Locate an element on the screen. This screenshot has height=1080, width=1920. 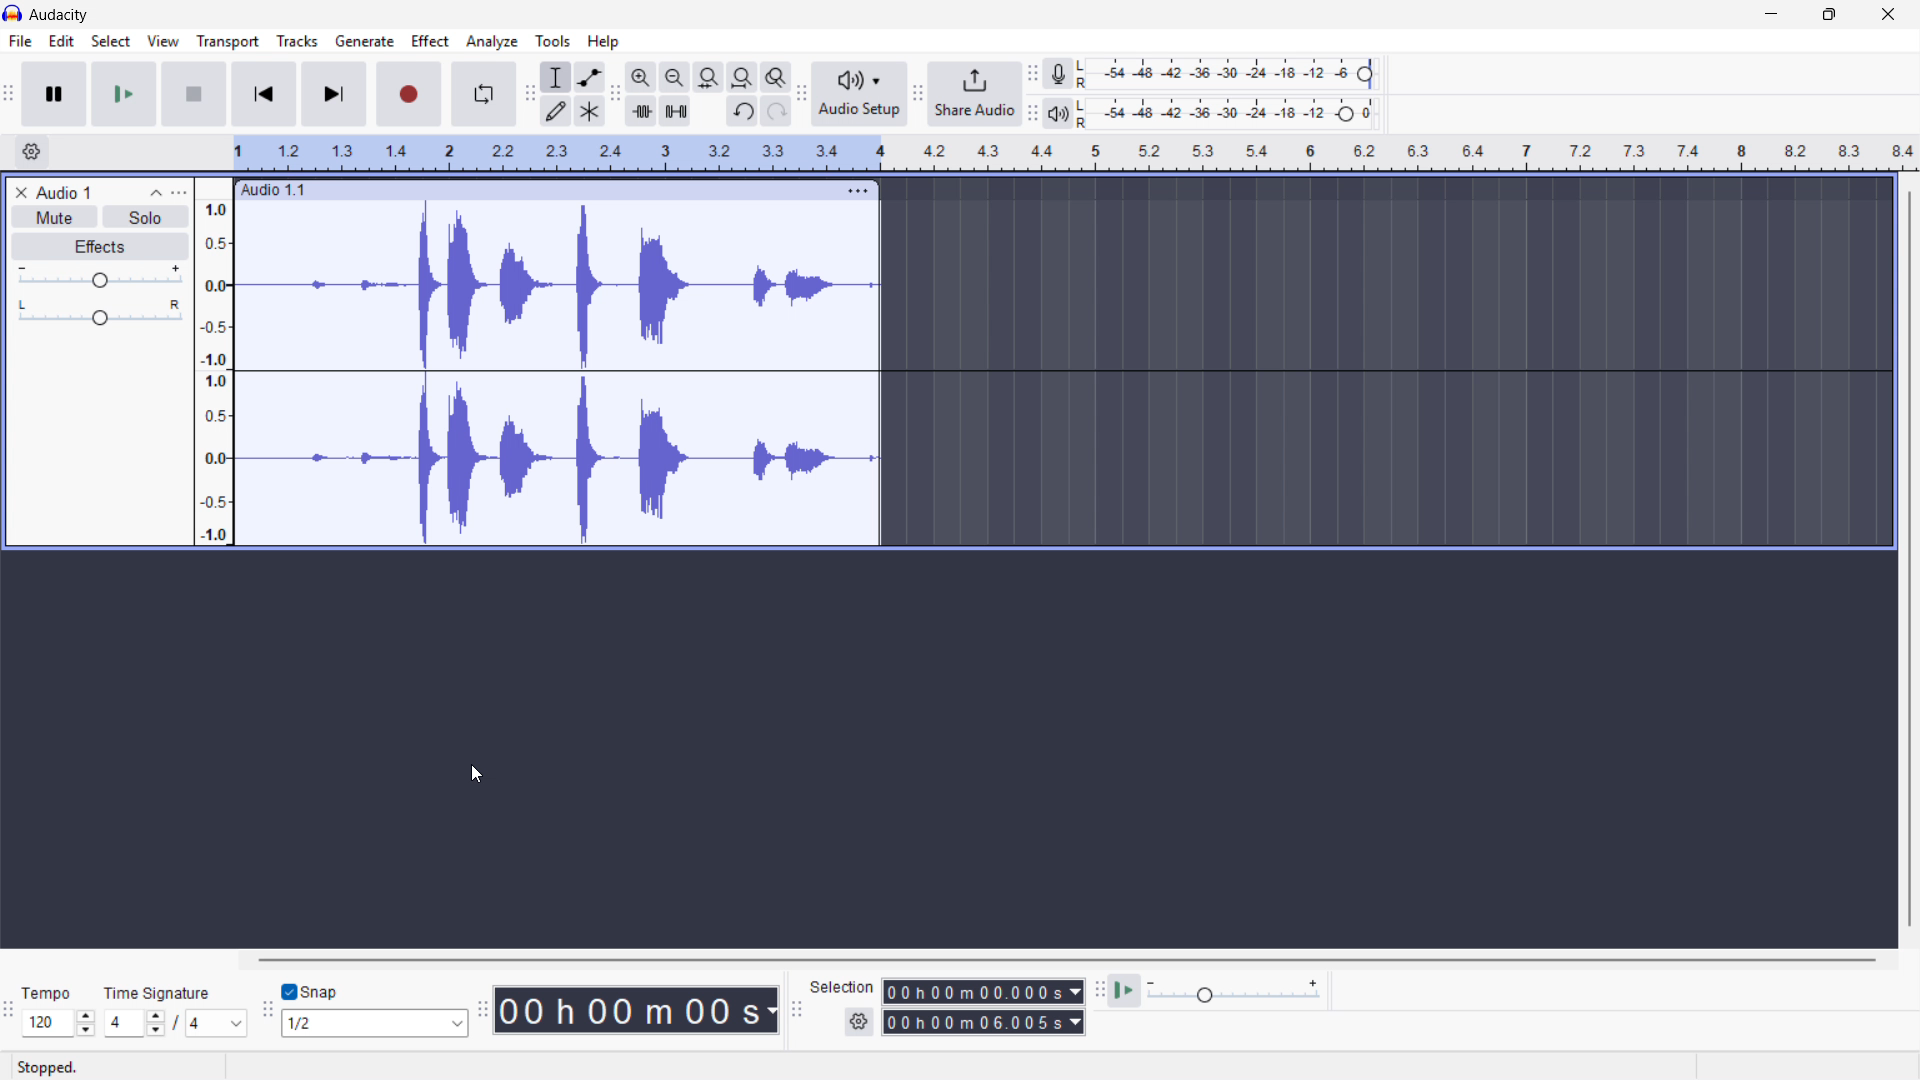
Stop  is located at coordinates (194, 94).